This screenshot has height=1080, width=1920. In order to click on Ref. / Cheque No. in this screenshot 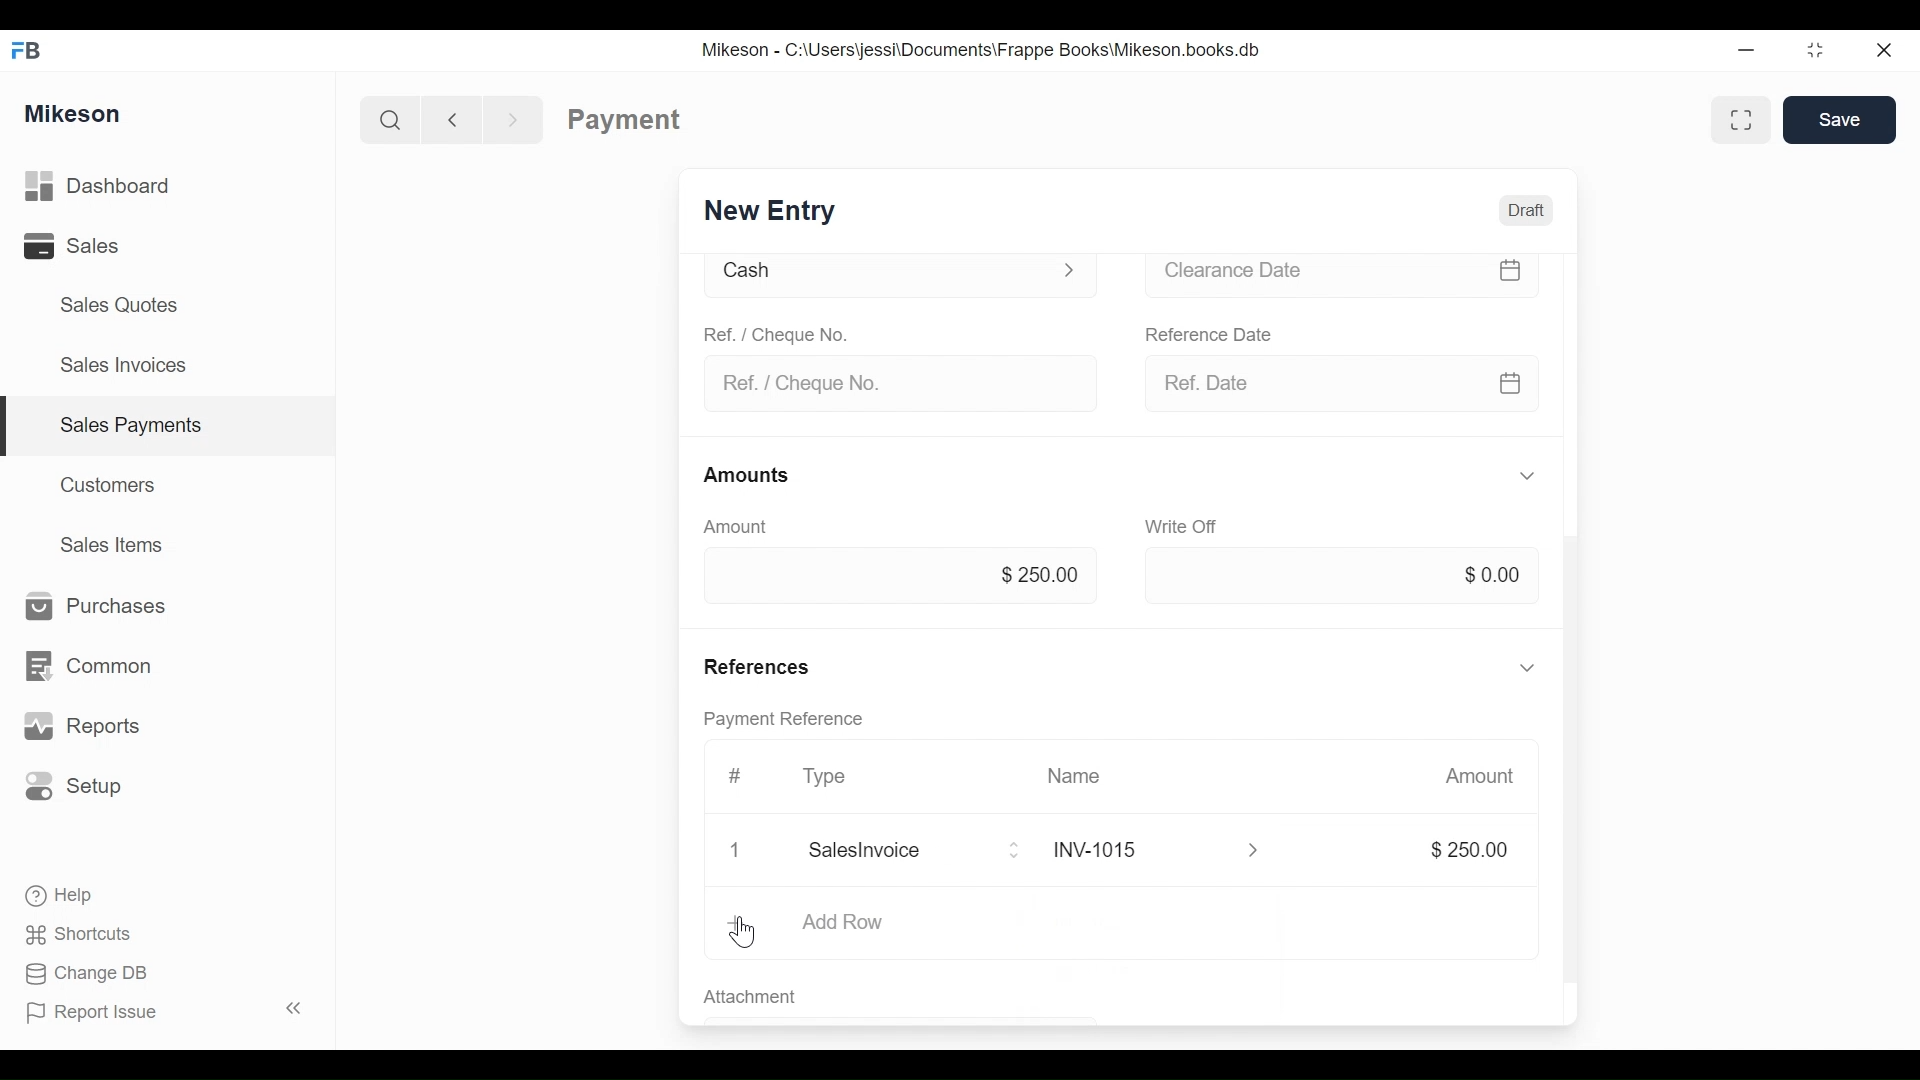, I will do `click(894, 382)`.